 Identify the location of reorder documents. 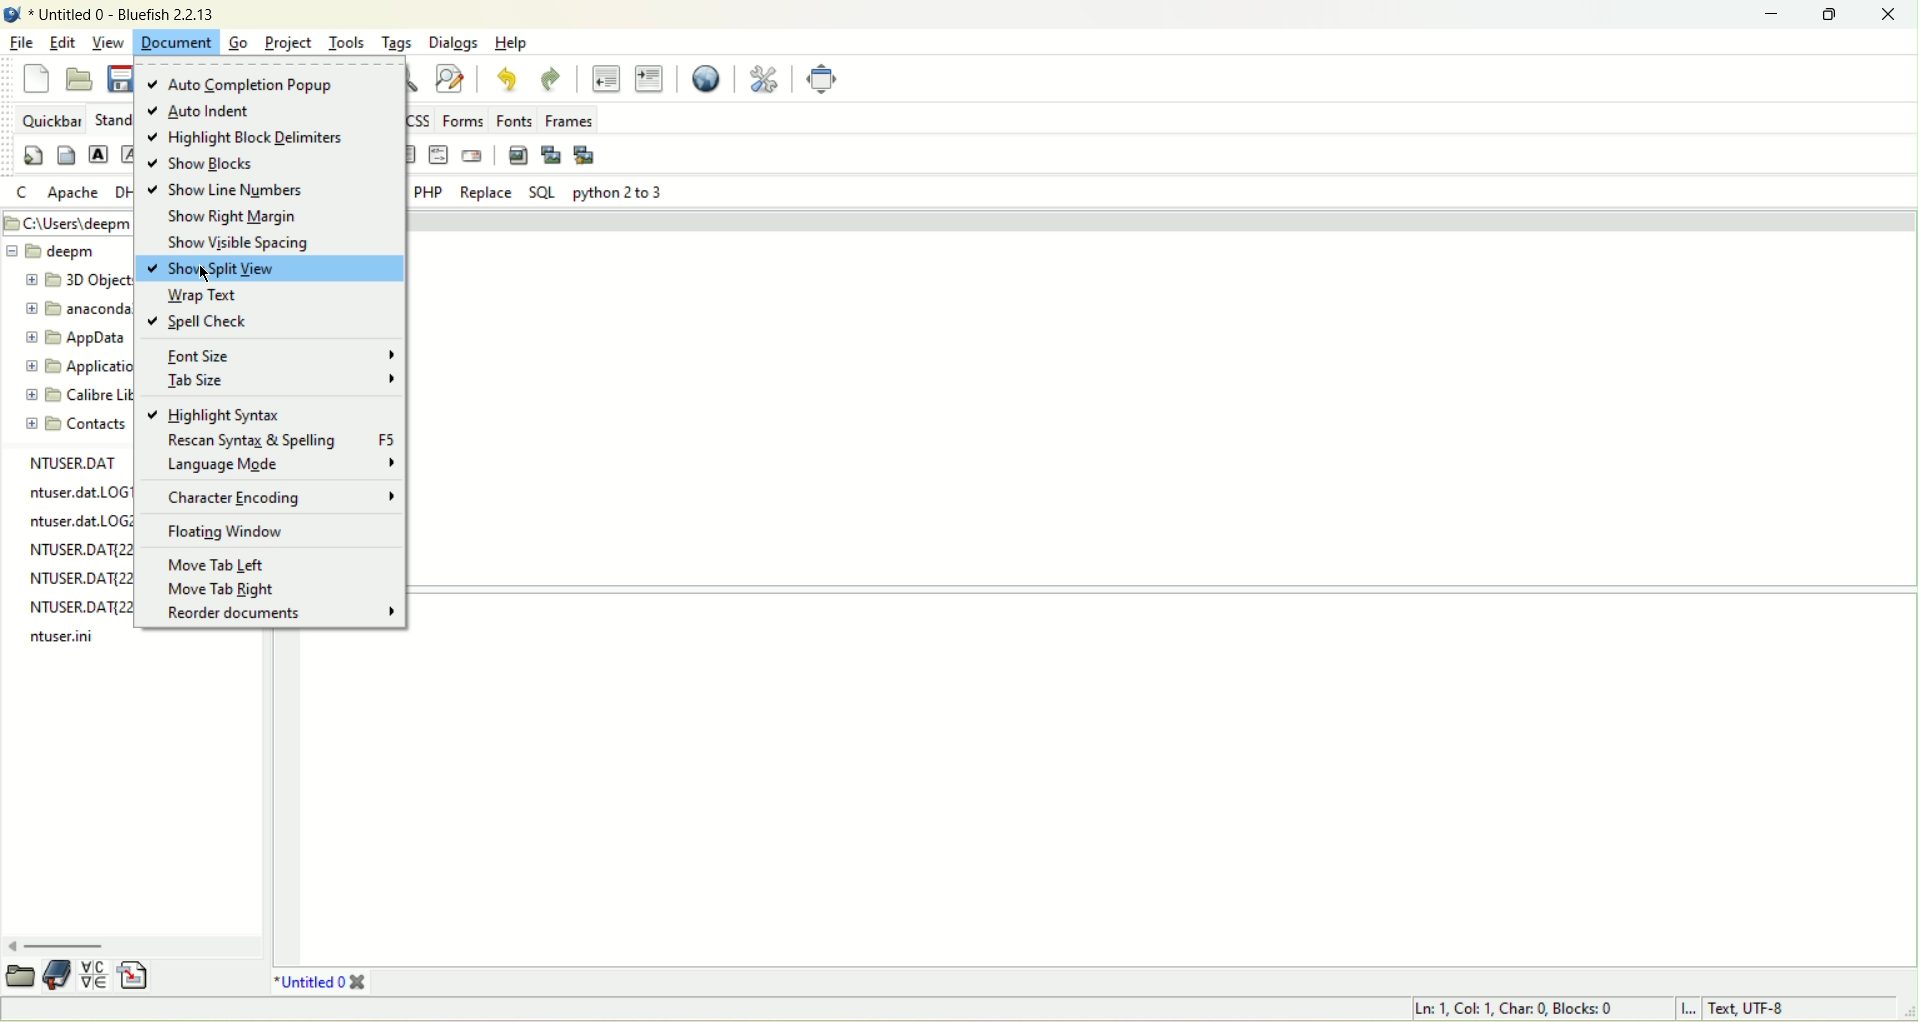
(282, 613).